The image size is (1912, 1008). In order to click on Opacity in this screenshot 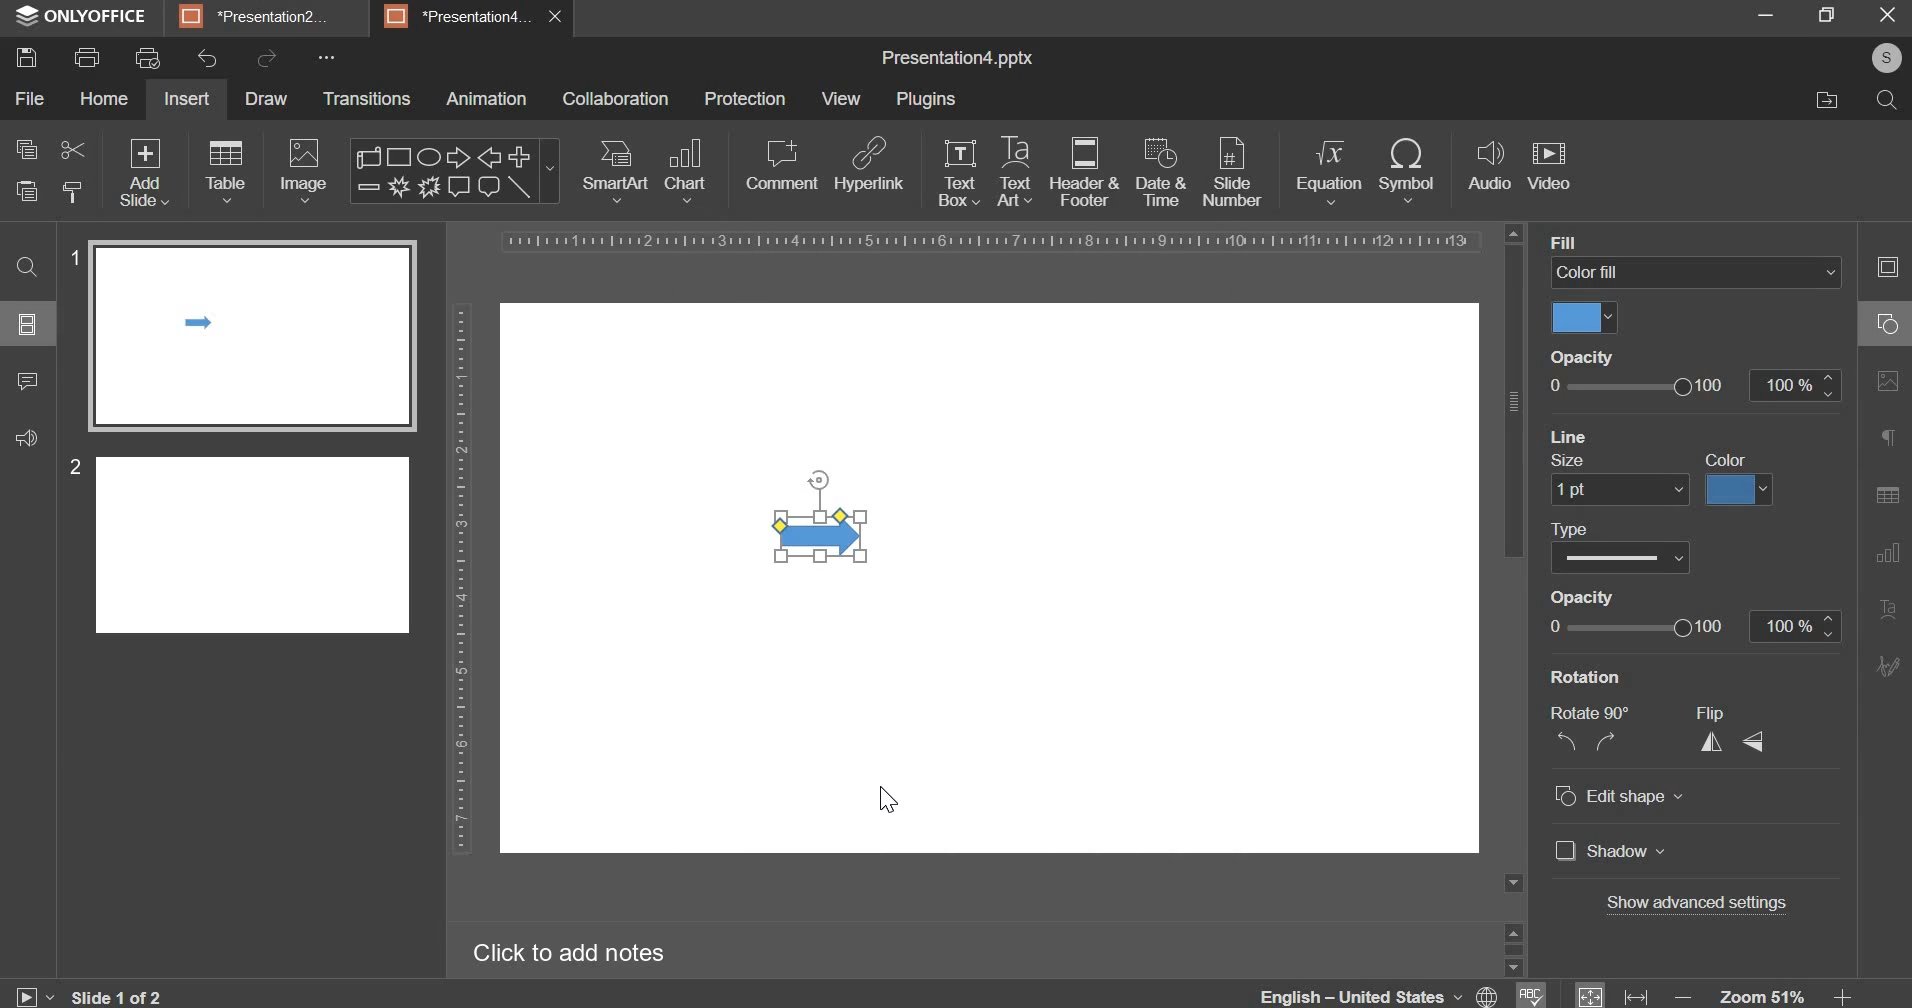, I will do `click(1579, 358)`.